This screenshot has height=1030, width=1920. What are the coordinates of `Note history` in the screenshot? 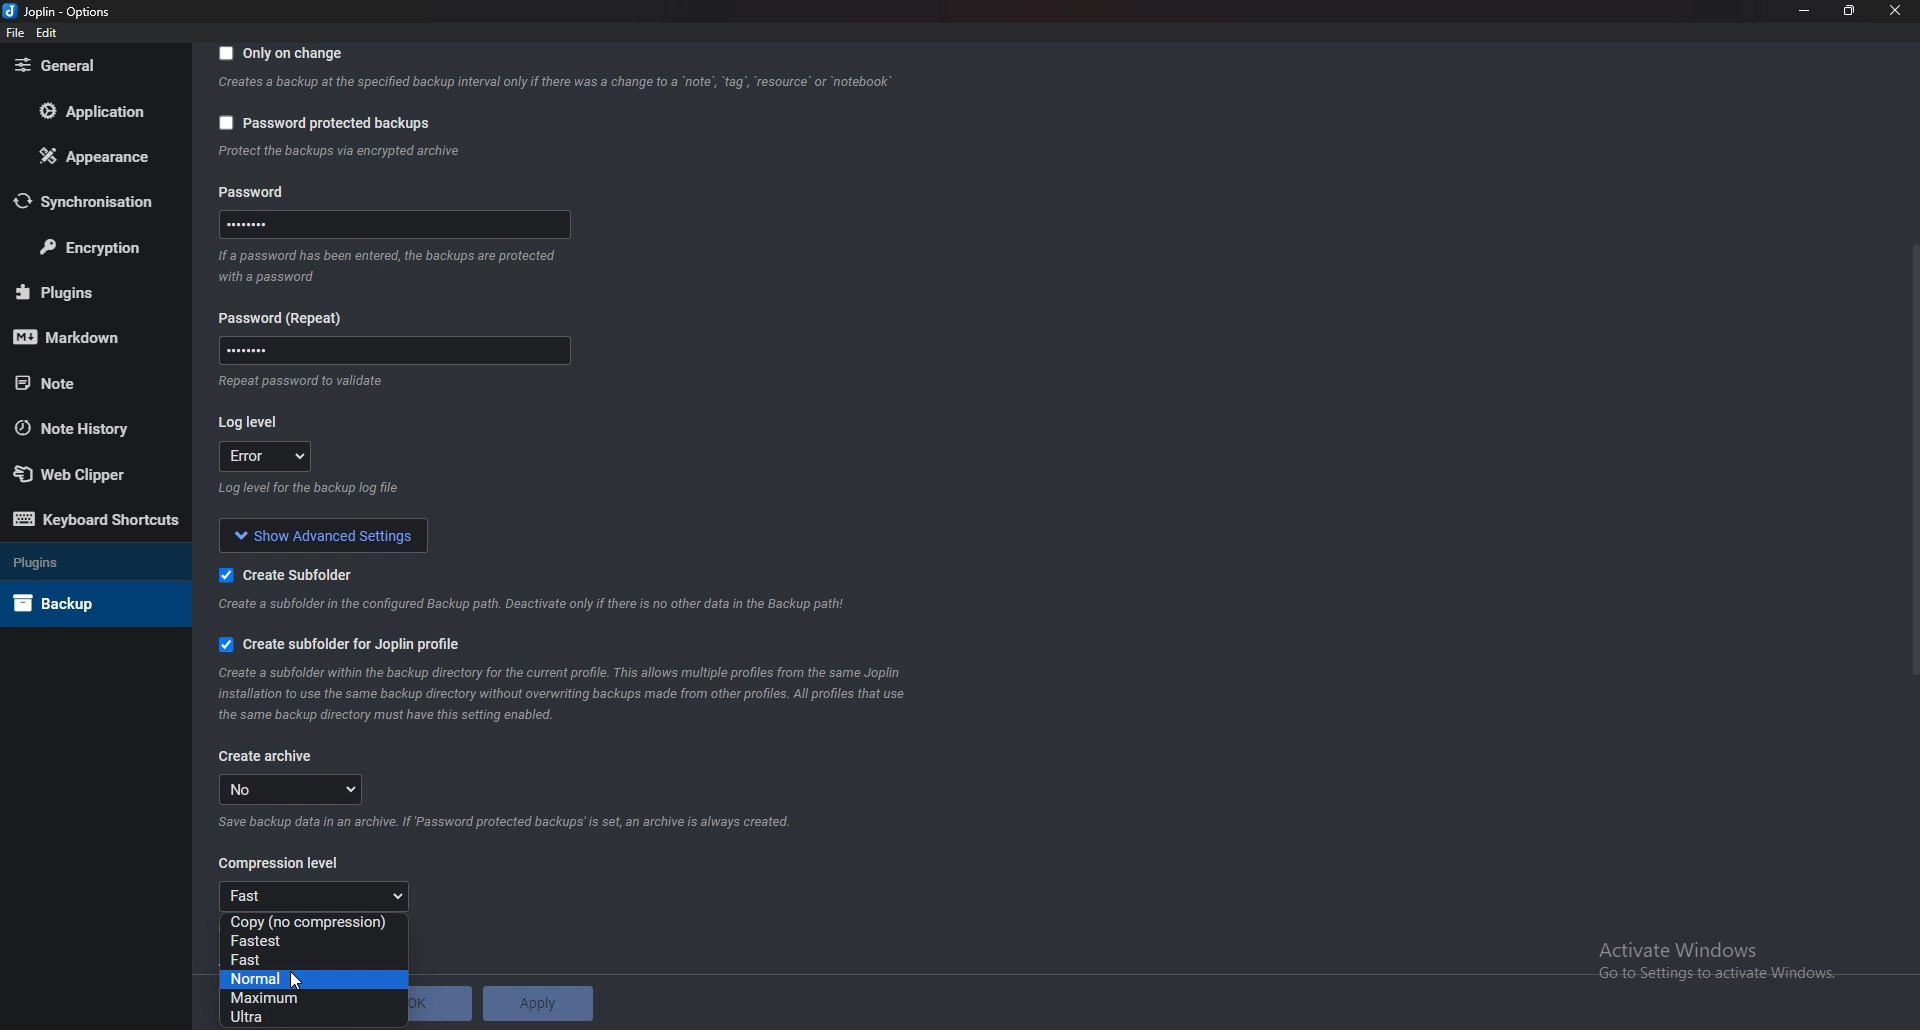 It's located at (87, 427).